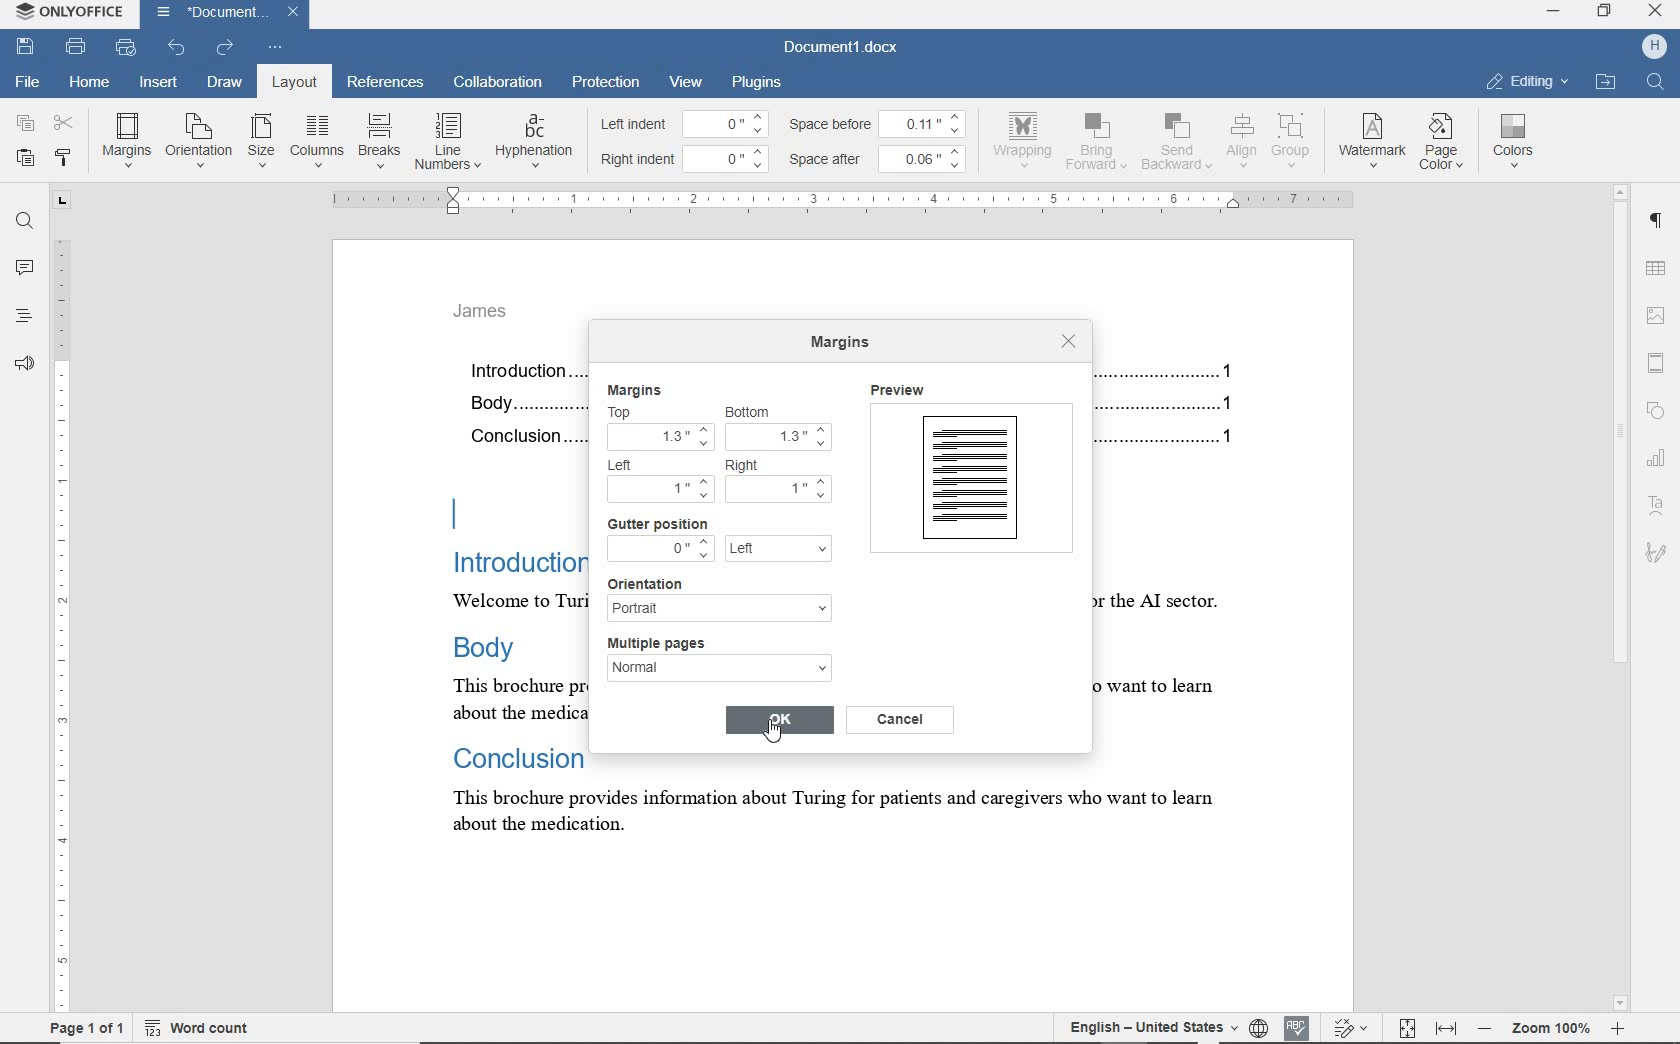  Describe the element at coordinates (386, 84) in the screenshot. I see `references` at that location.